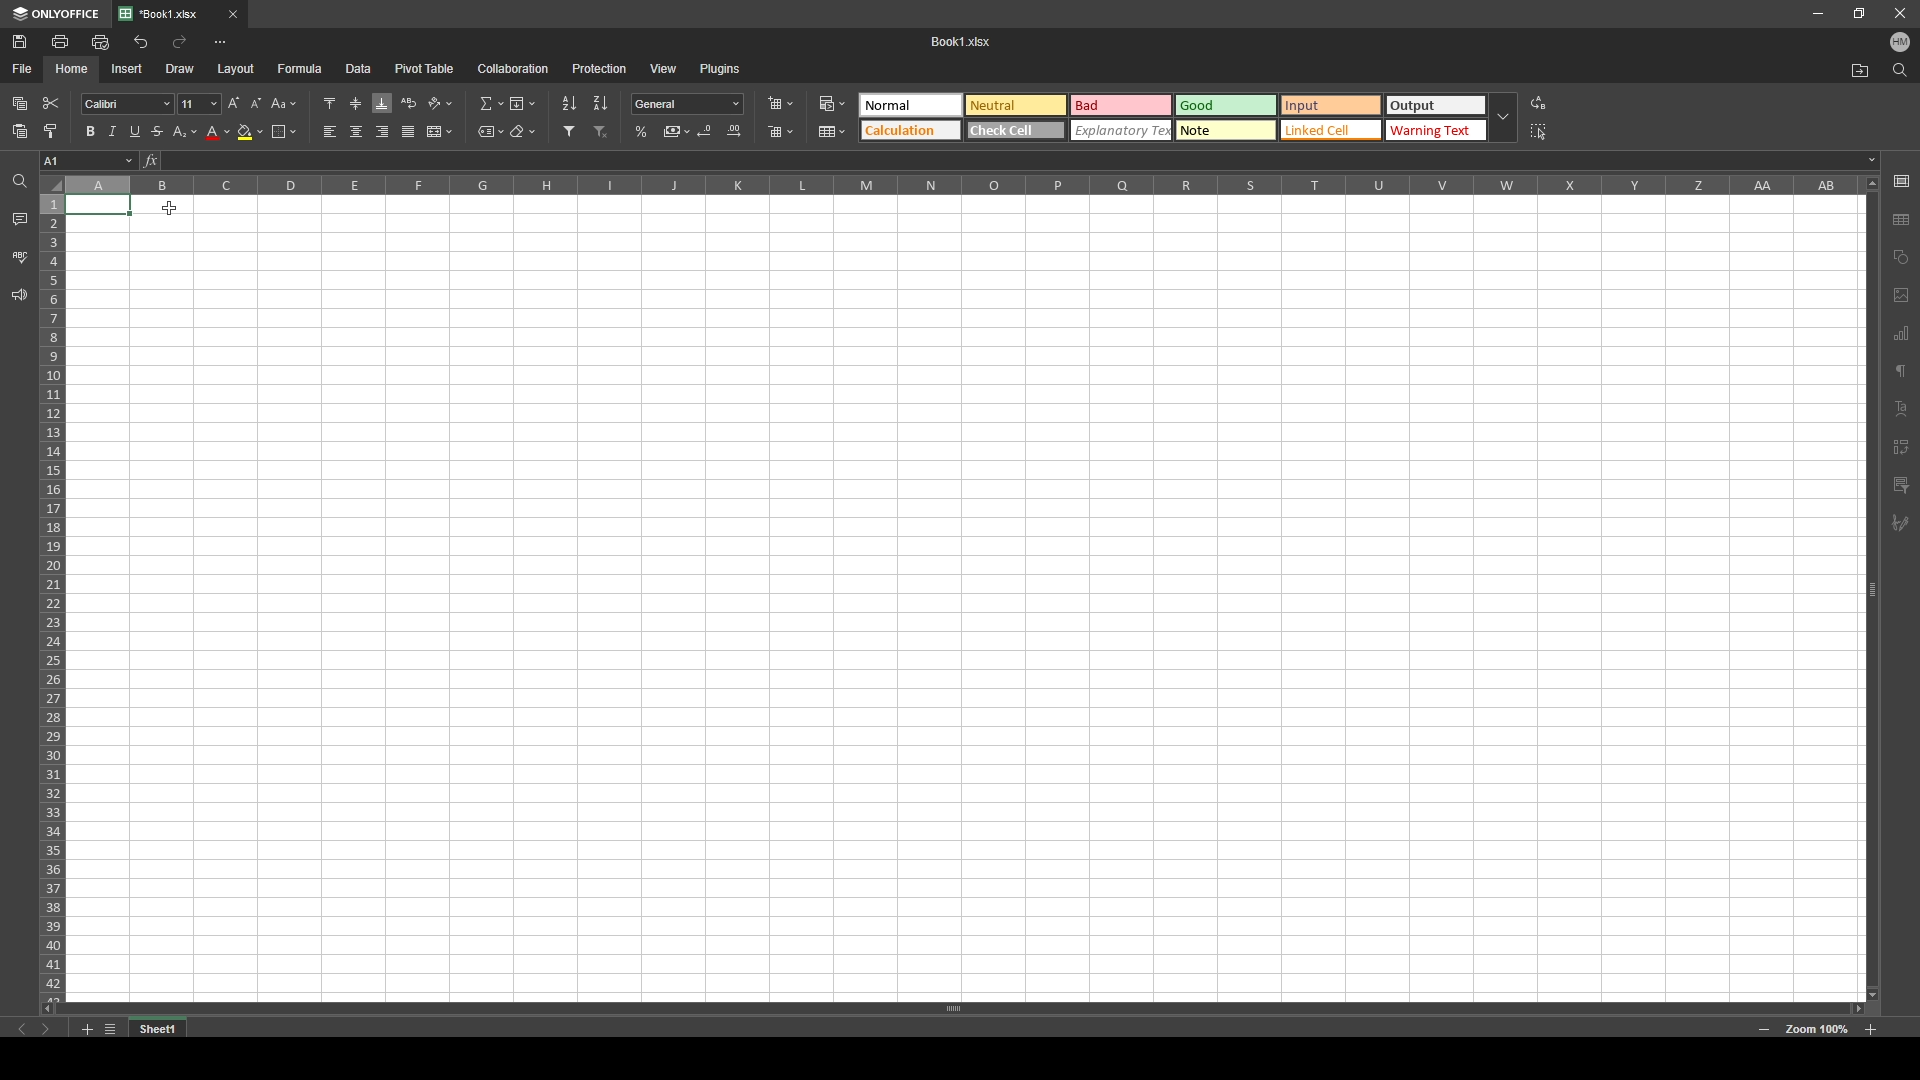 The image size is (1920, 1080). I want to click on fill color, so click(250, 132).